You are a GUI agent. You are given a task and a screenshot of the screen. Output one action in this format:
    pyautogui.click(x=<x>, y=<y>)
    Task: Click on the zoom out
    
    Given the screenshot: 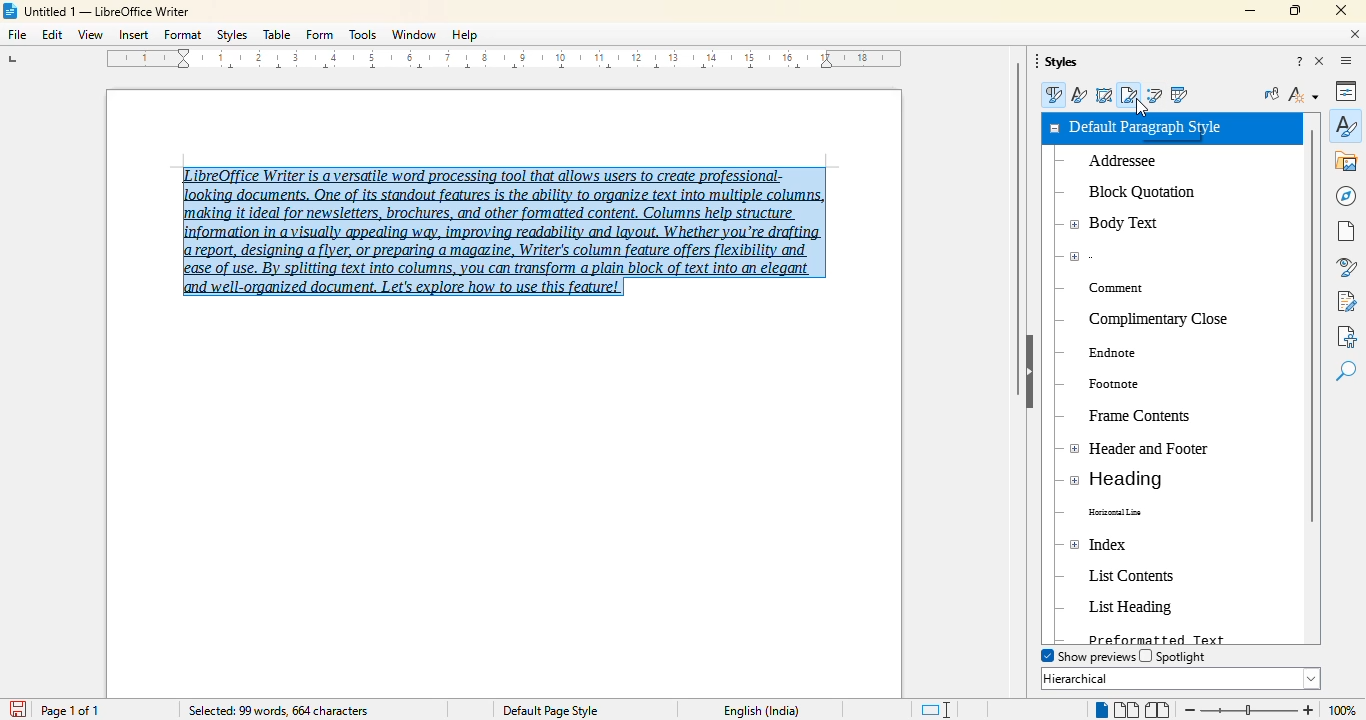 What is the action you would take?
    pyautogui.click(x=1188, y=709)
    